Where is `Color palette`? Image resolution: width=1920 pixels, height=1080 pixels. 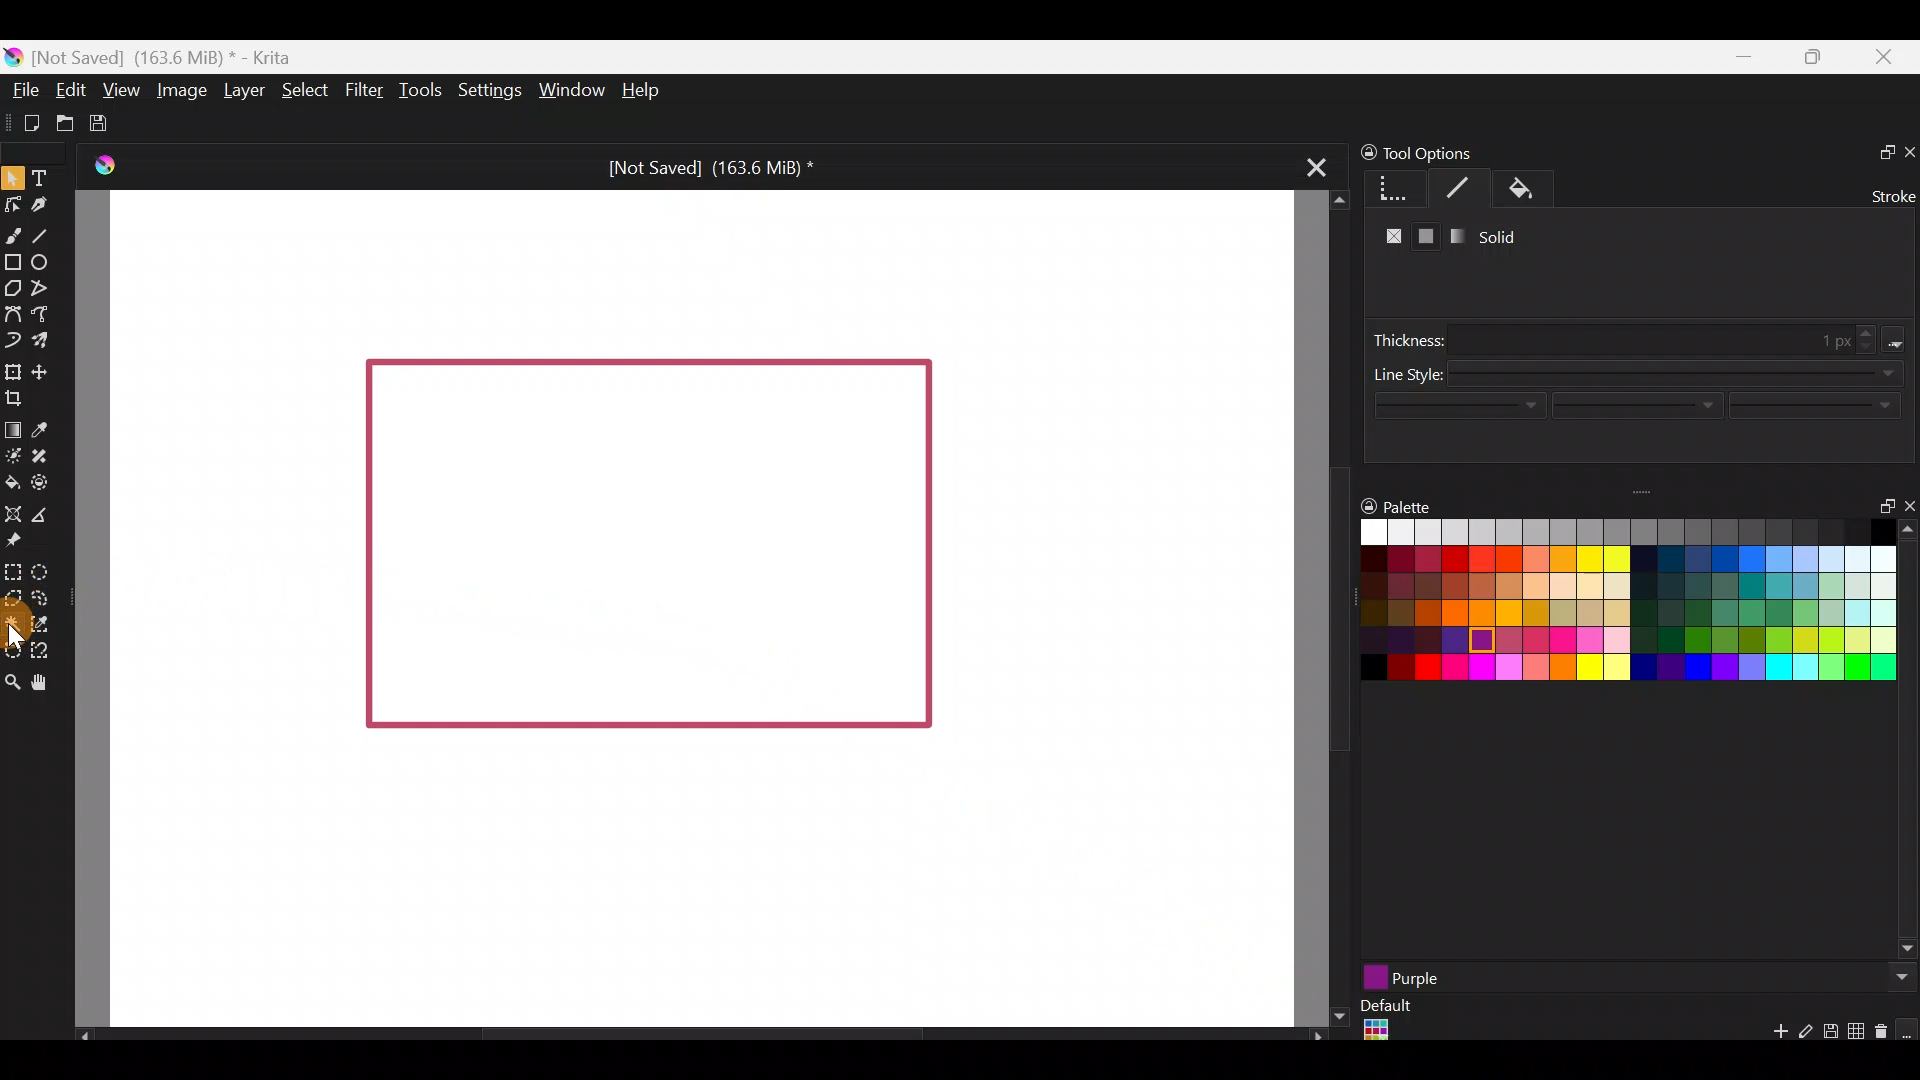 Color palette is located at coordinates (1609, 607).